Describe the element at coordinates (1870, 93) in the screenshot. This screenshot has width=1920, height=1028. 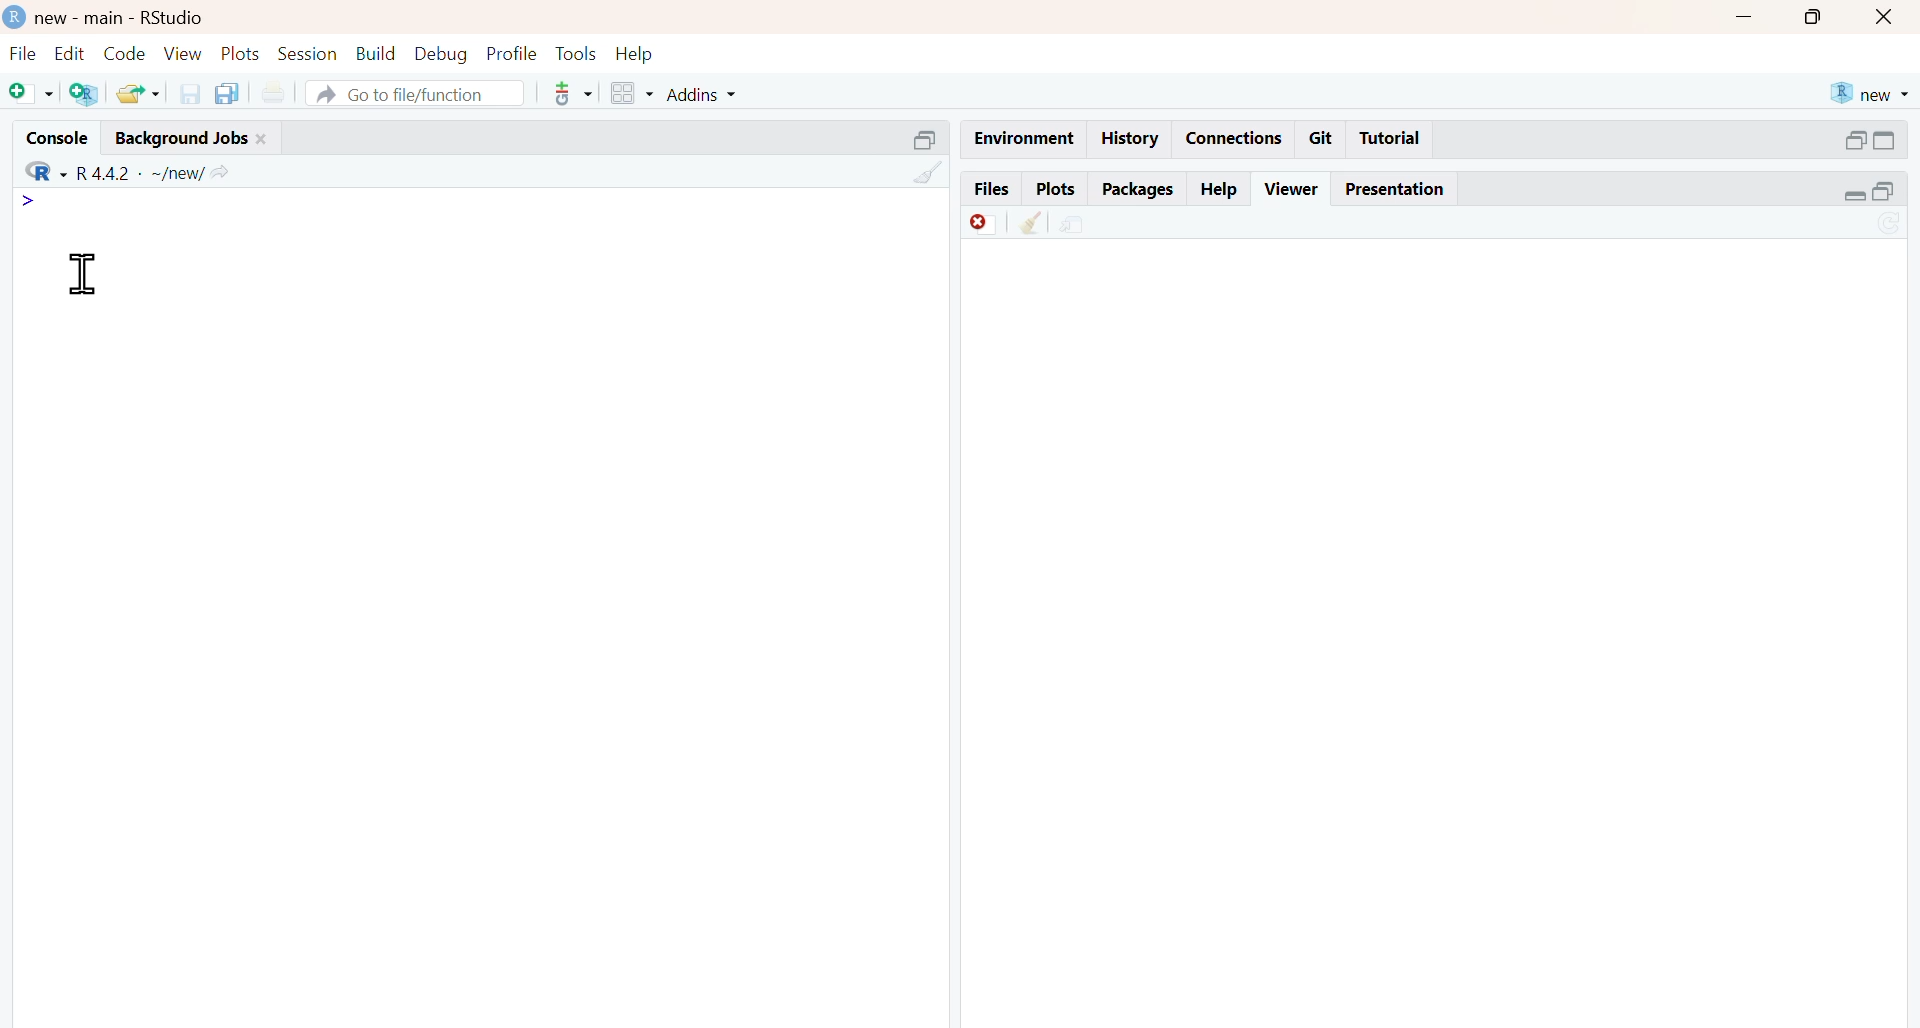
I see `new` at that location.